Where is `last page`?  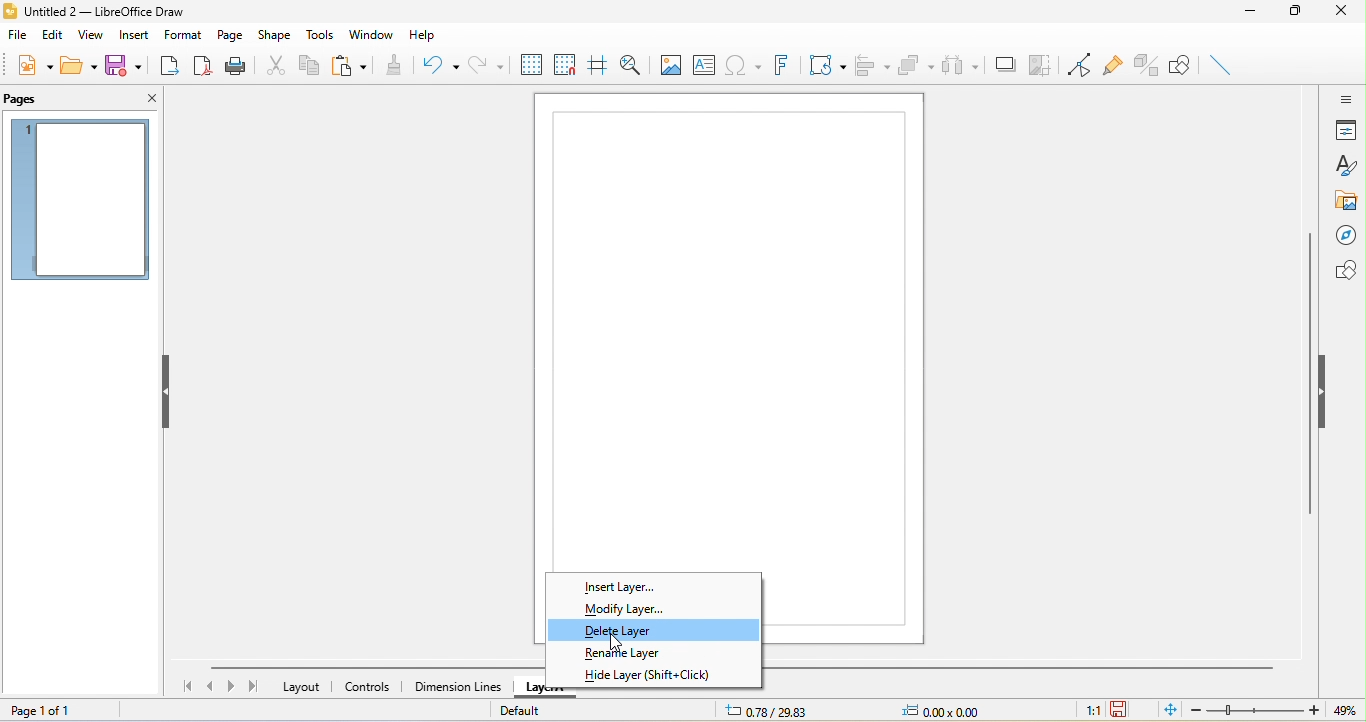 last page is located at coordinates (255, 685).